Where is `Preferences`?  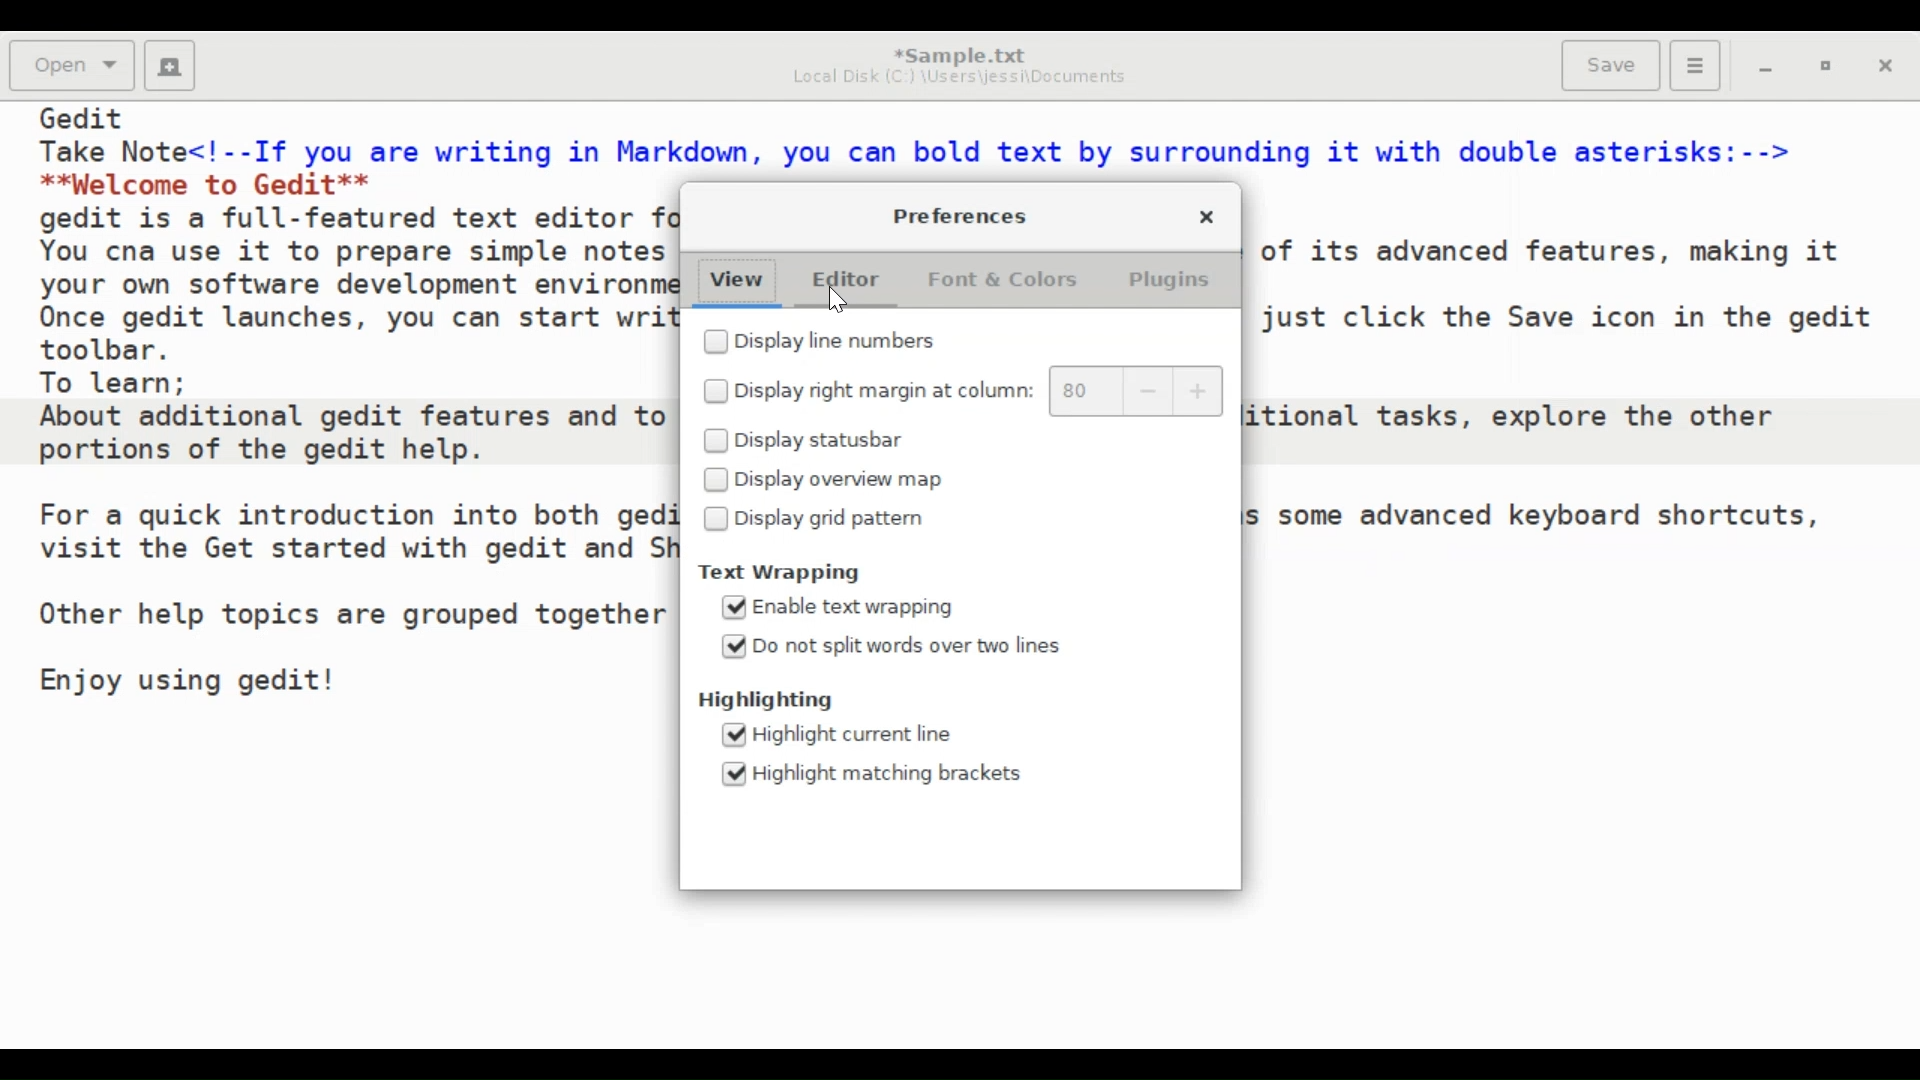 Preferences is located at coordinates (961, 215).